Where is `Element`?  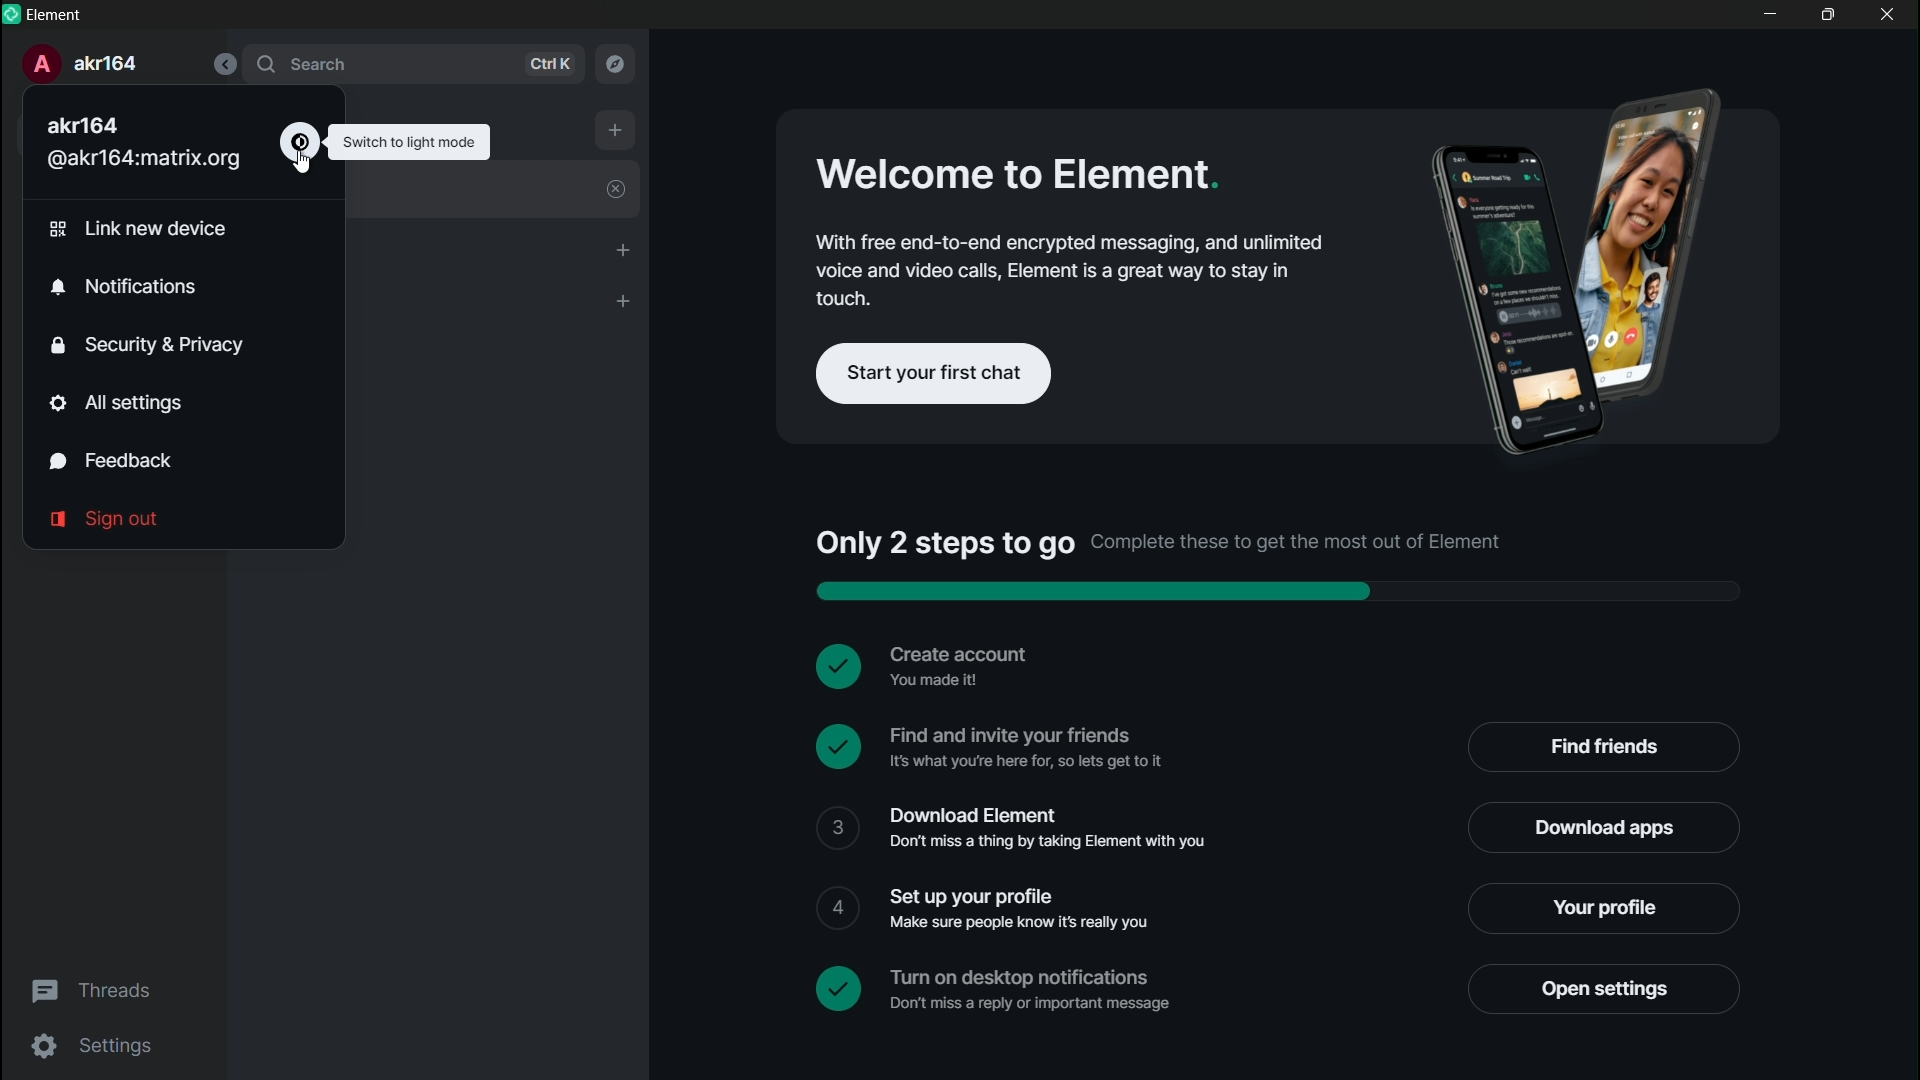 Element is located at coordinates (59, 15).